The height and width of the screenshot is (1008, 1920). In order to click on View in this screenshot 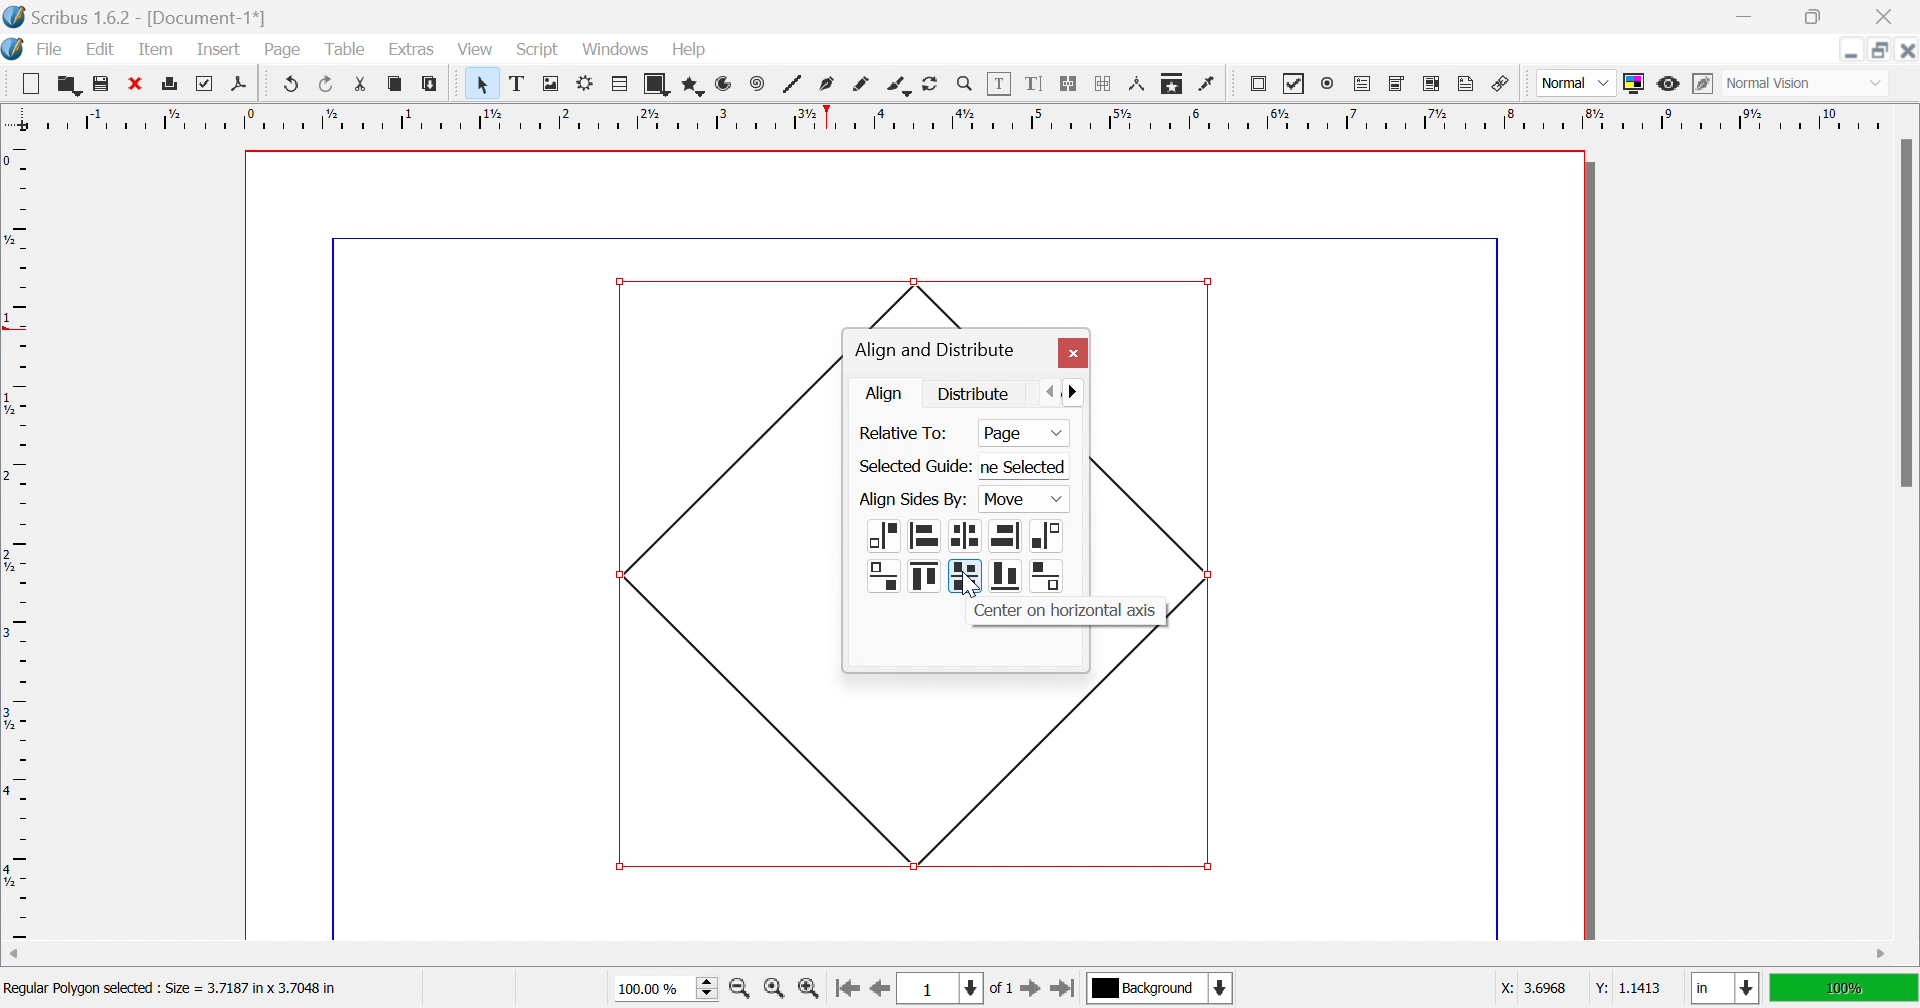, I will do `click(475, 49)`.